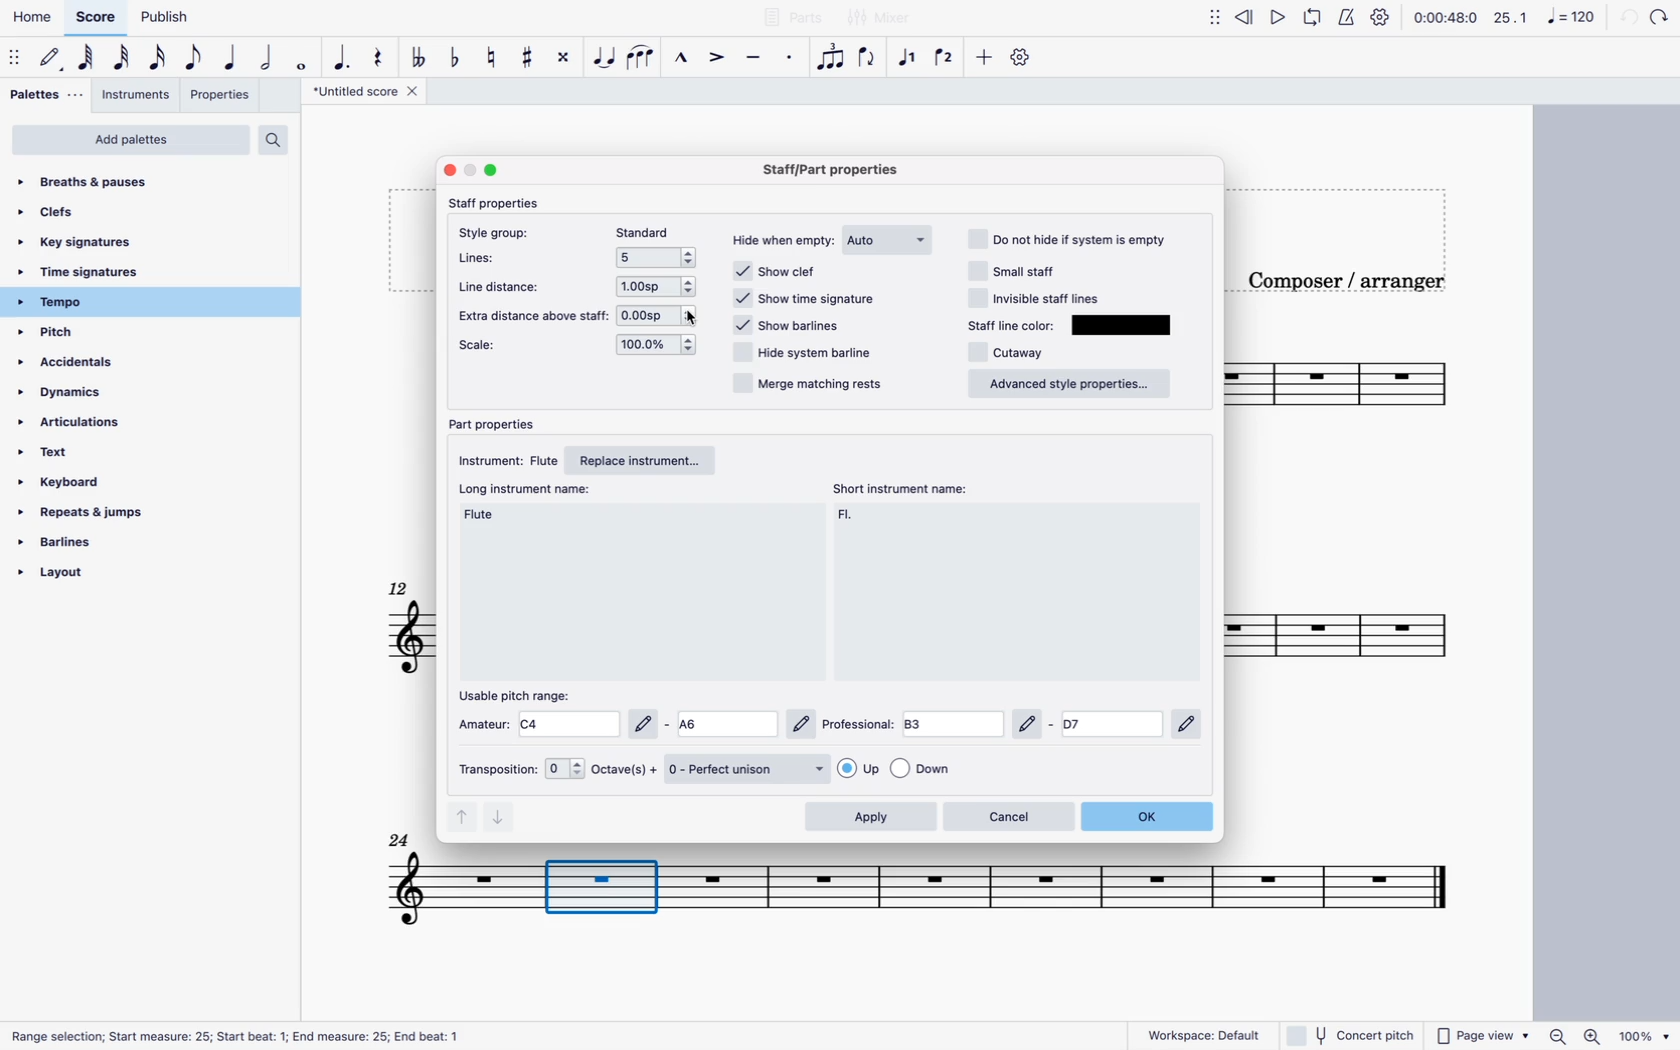  What do you see at coordinates (95, 22) in the screenshot?
I see `score` at bounding box center [95, 22].